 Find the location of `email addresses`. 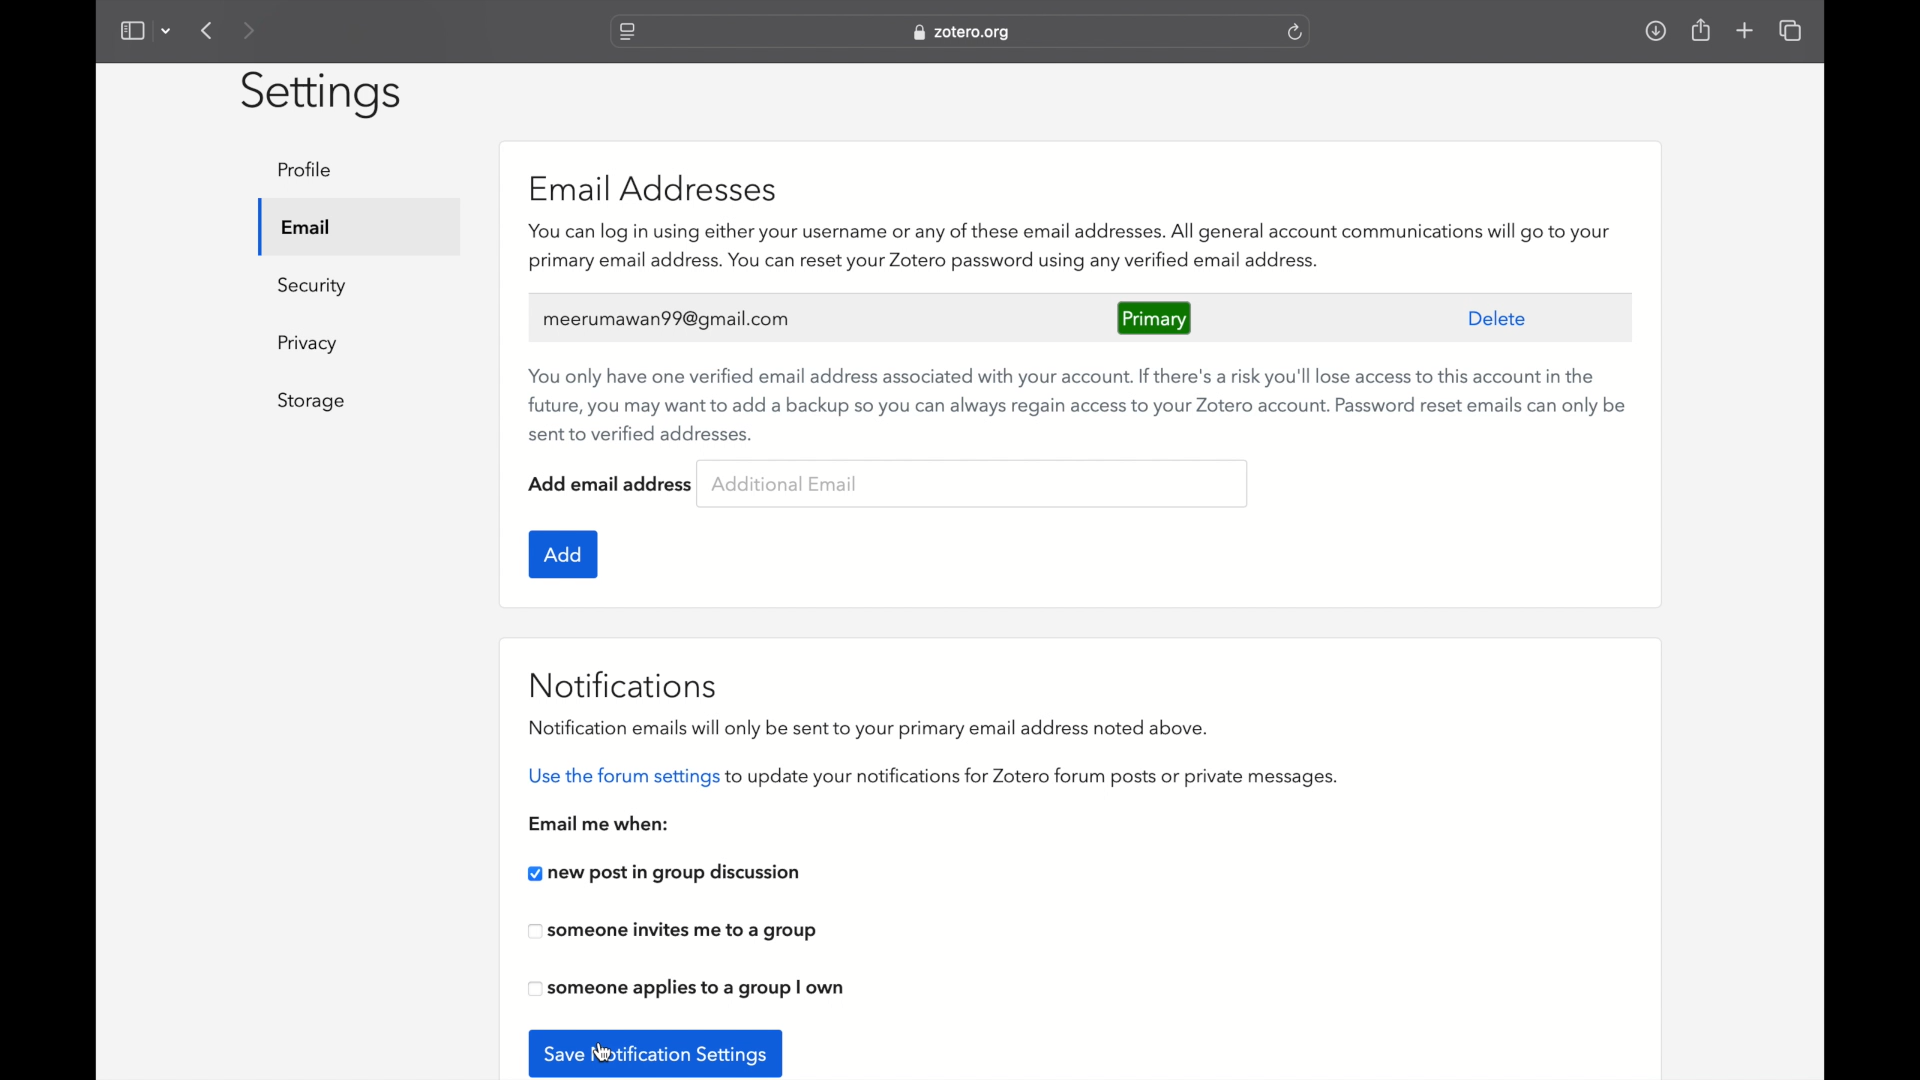

email addresses is located at coordinates (656, 189).